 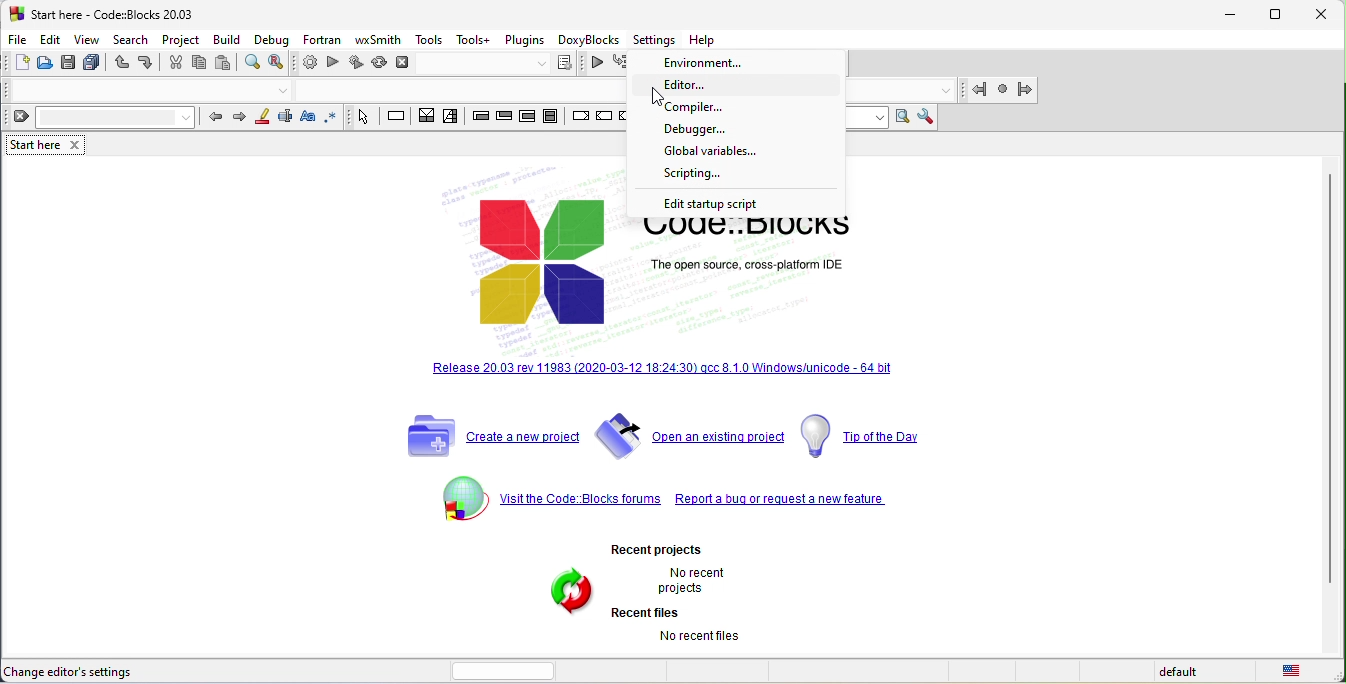 I want to click on start here, so click(x=32, y=145).